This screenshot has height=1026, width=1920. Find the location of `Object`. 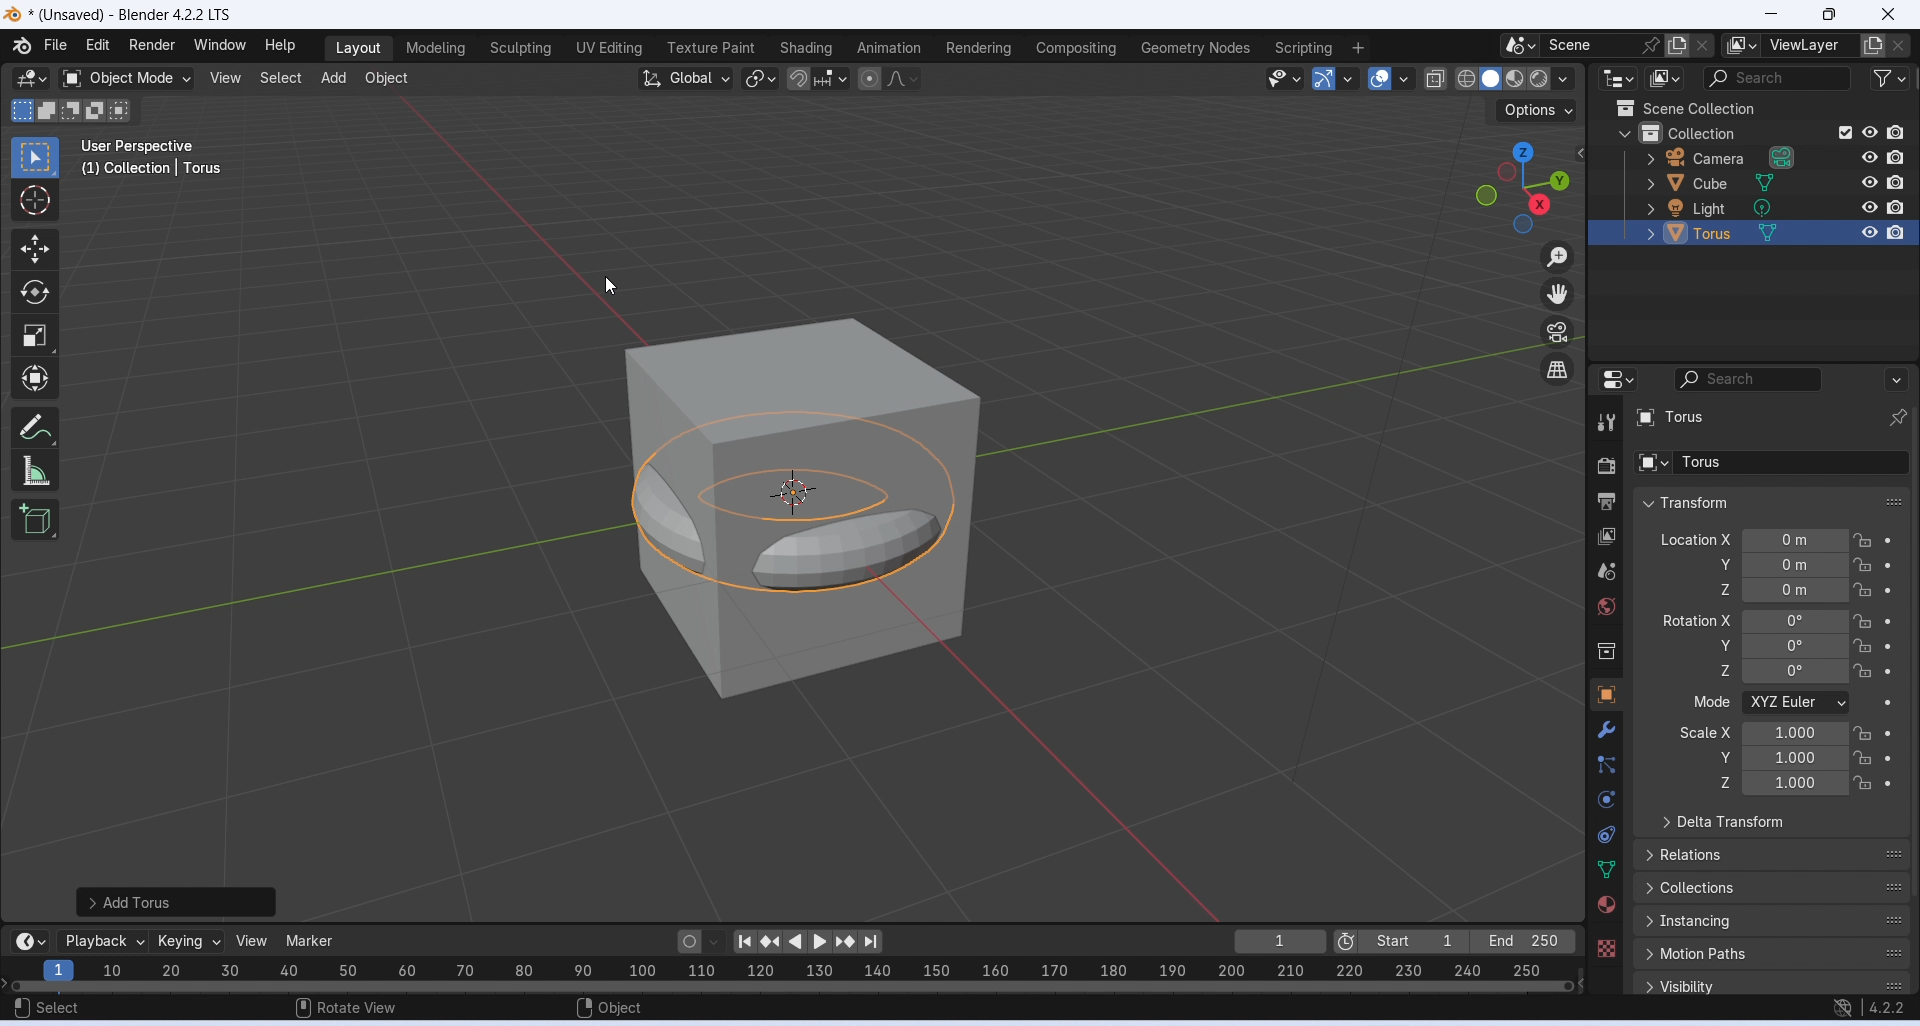

Object is located at coordinates (387, 78).